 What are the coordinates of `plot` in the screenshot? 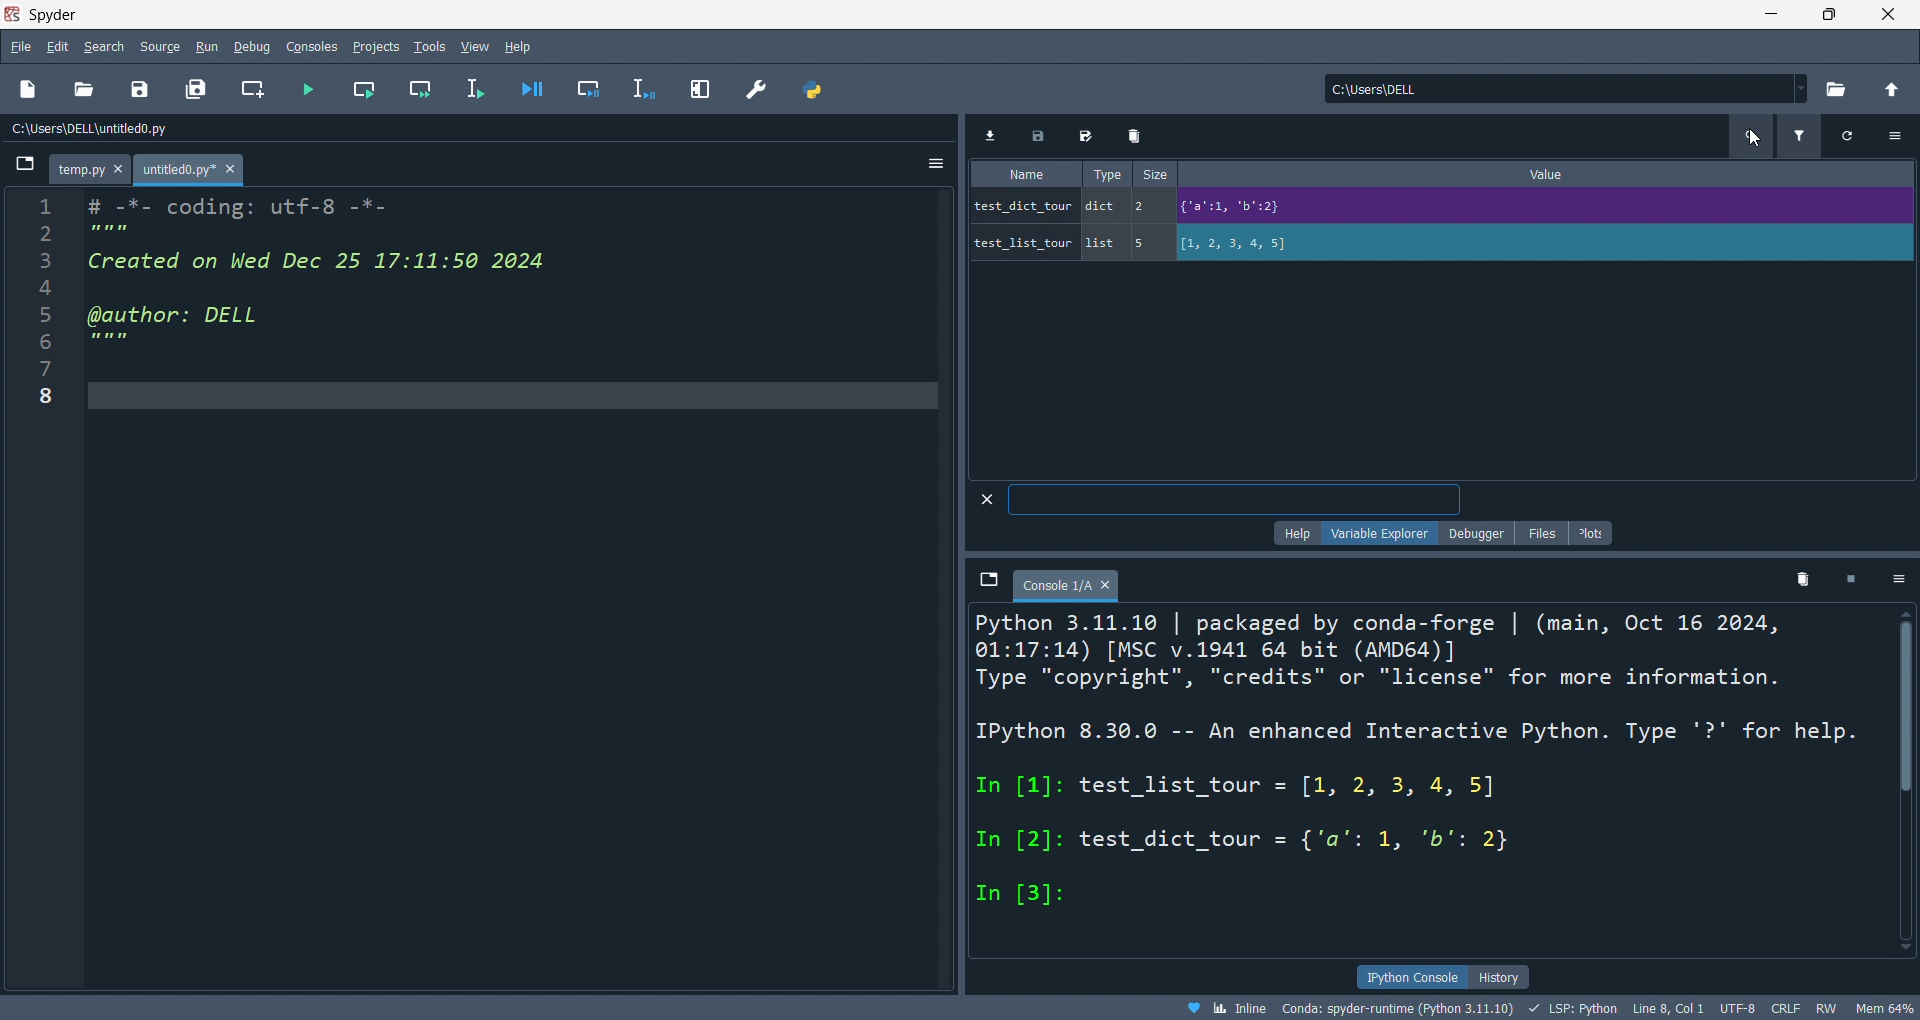 It's located at (1595, 533).